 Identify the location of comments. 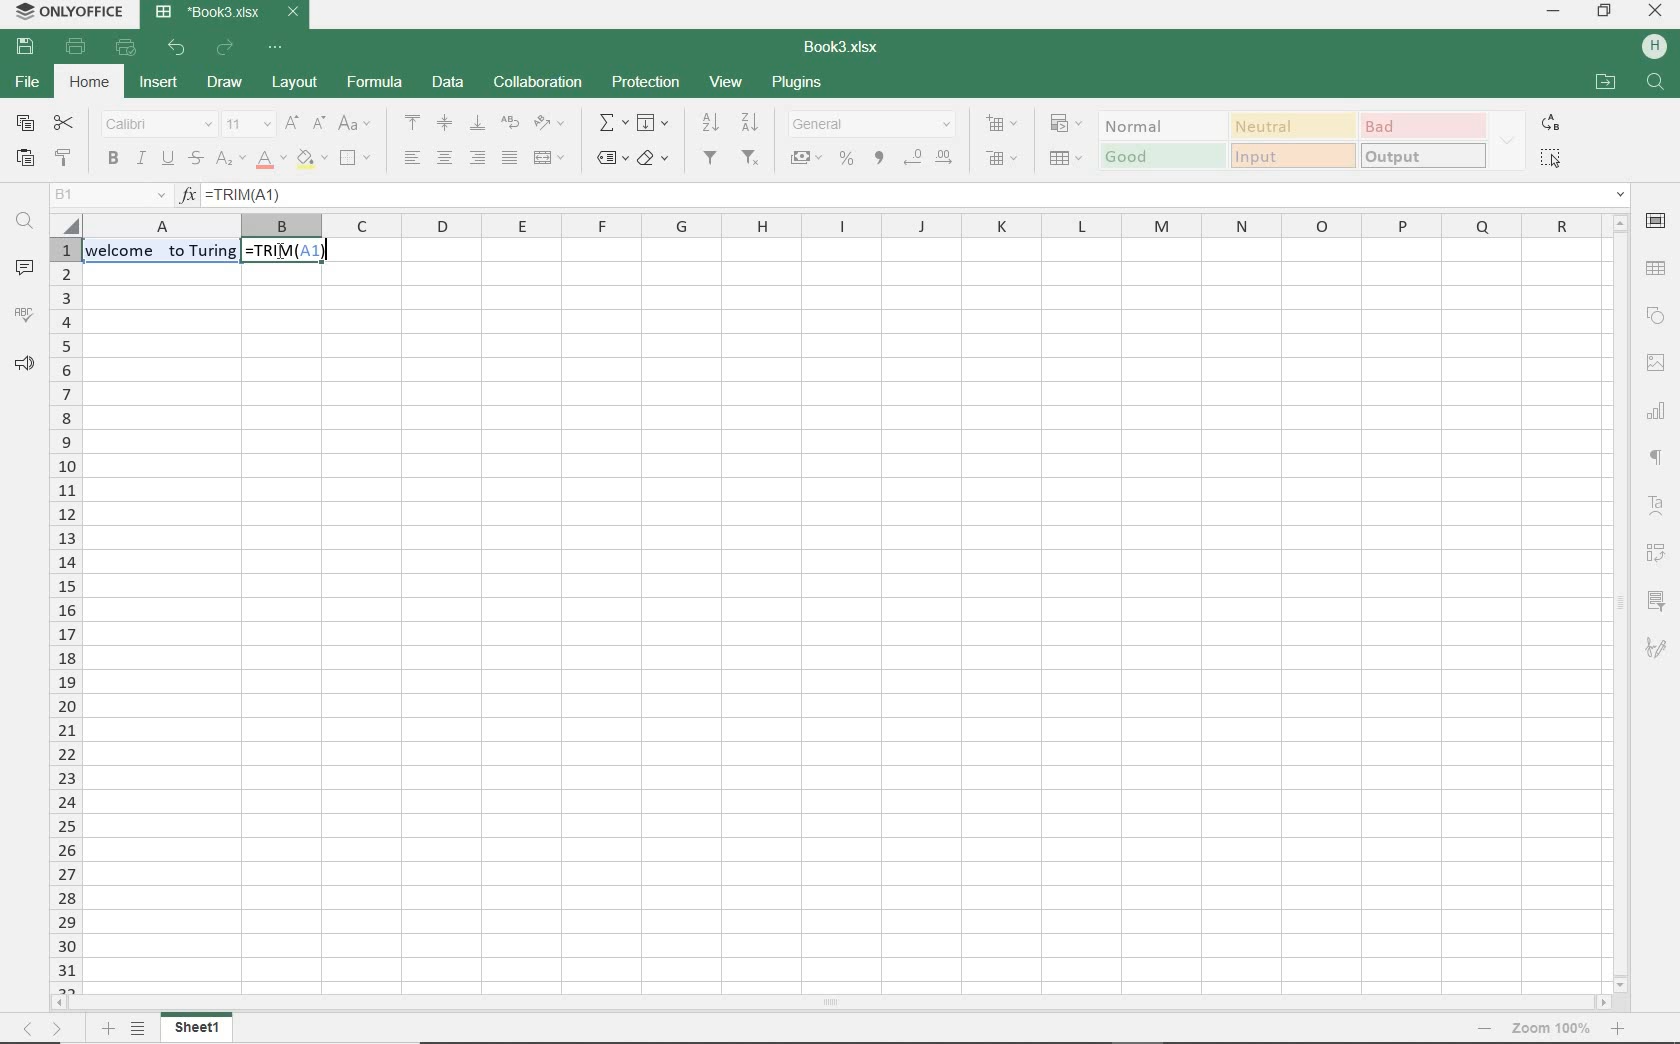
(24, 268).